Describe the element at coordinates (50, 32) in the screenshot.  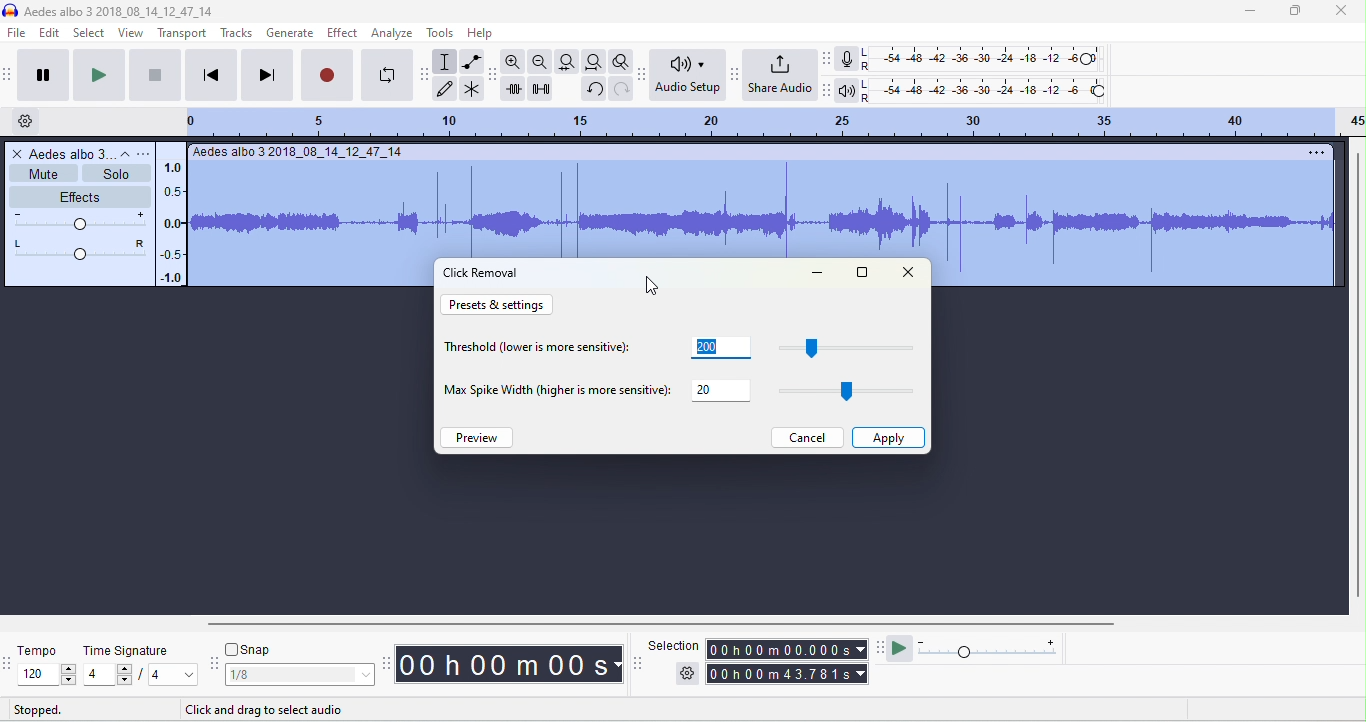
I see `edit` at that location.